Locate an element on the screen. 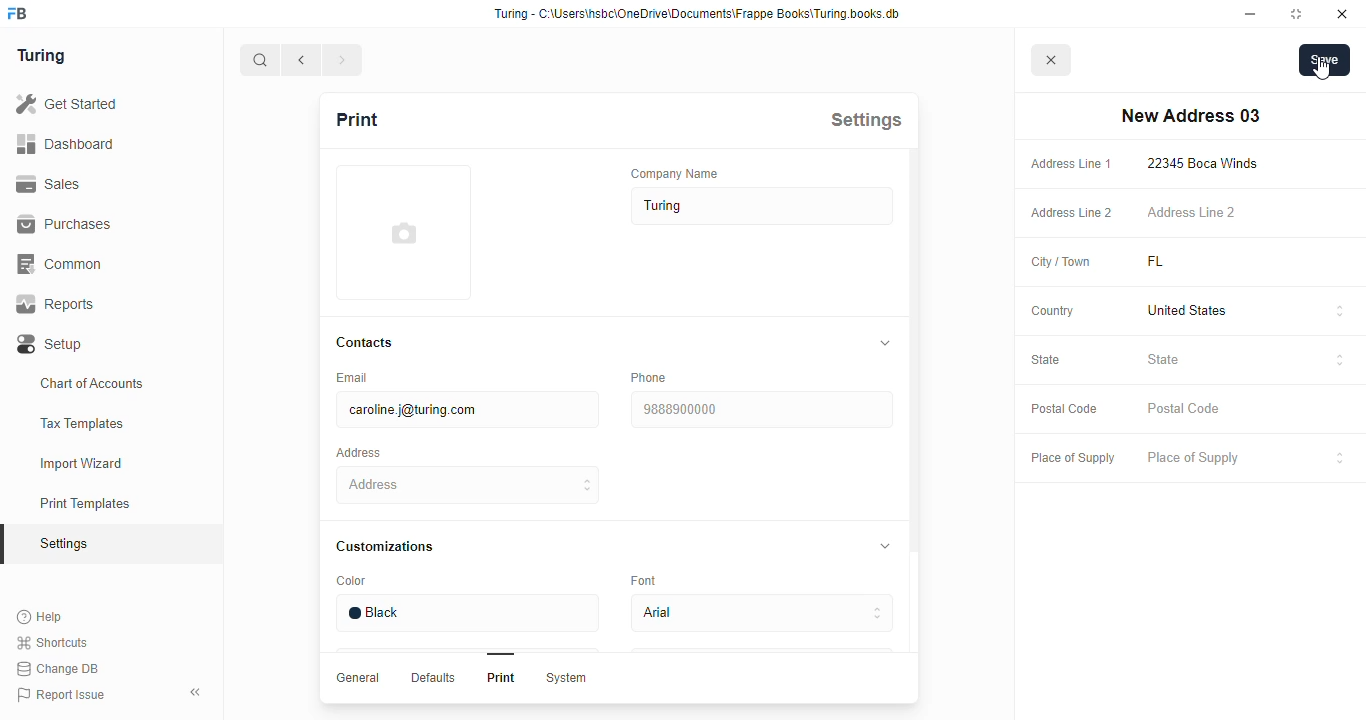 This screenshot has width=1366, height=720. dashboard is located at coordinates (65, 143).